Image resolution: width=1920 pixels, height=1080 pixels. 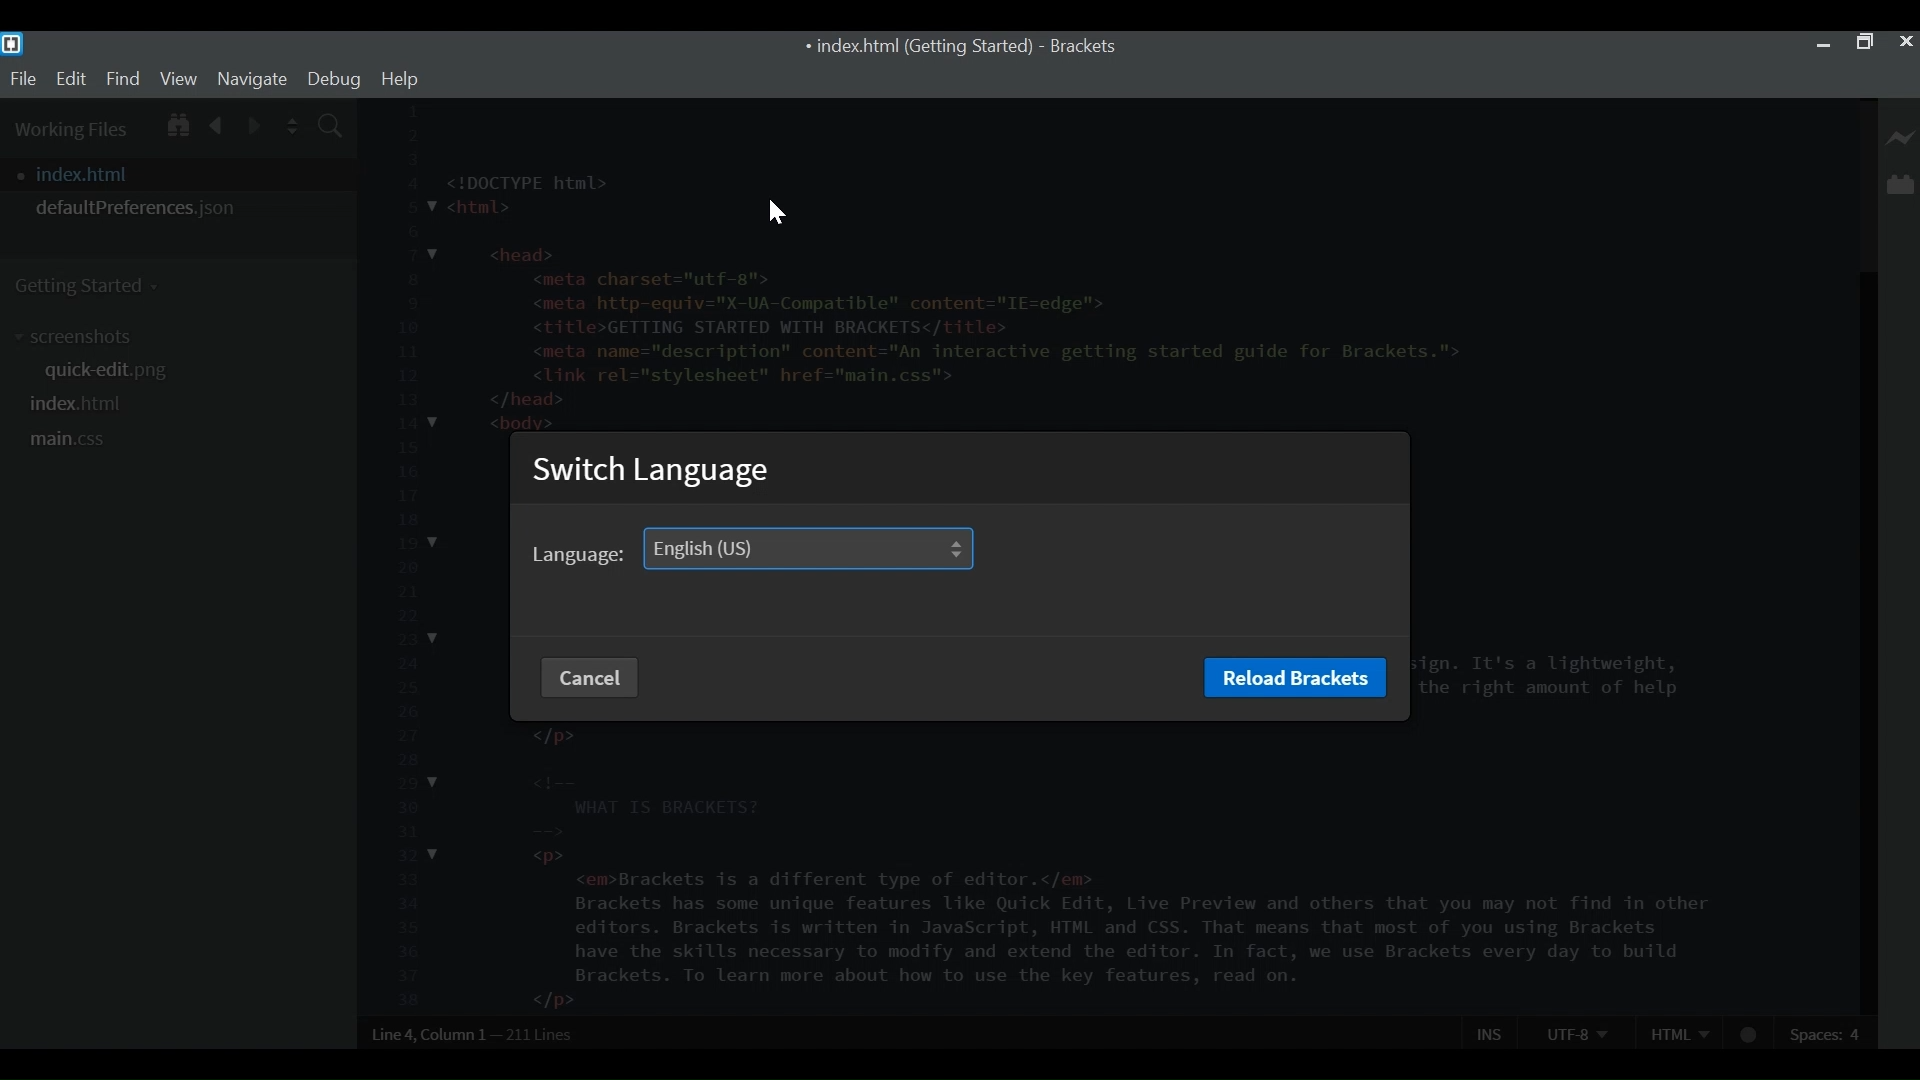 What do you see at coordinates (586, 678) in the screenshot?
I see `Cancel` at bounding box center [586, 678].